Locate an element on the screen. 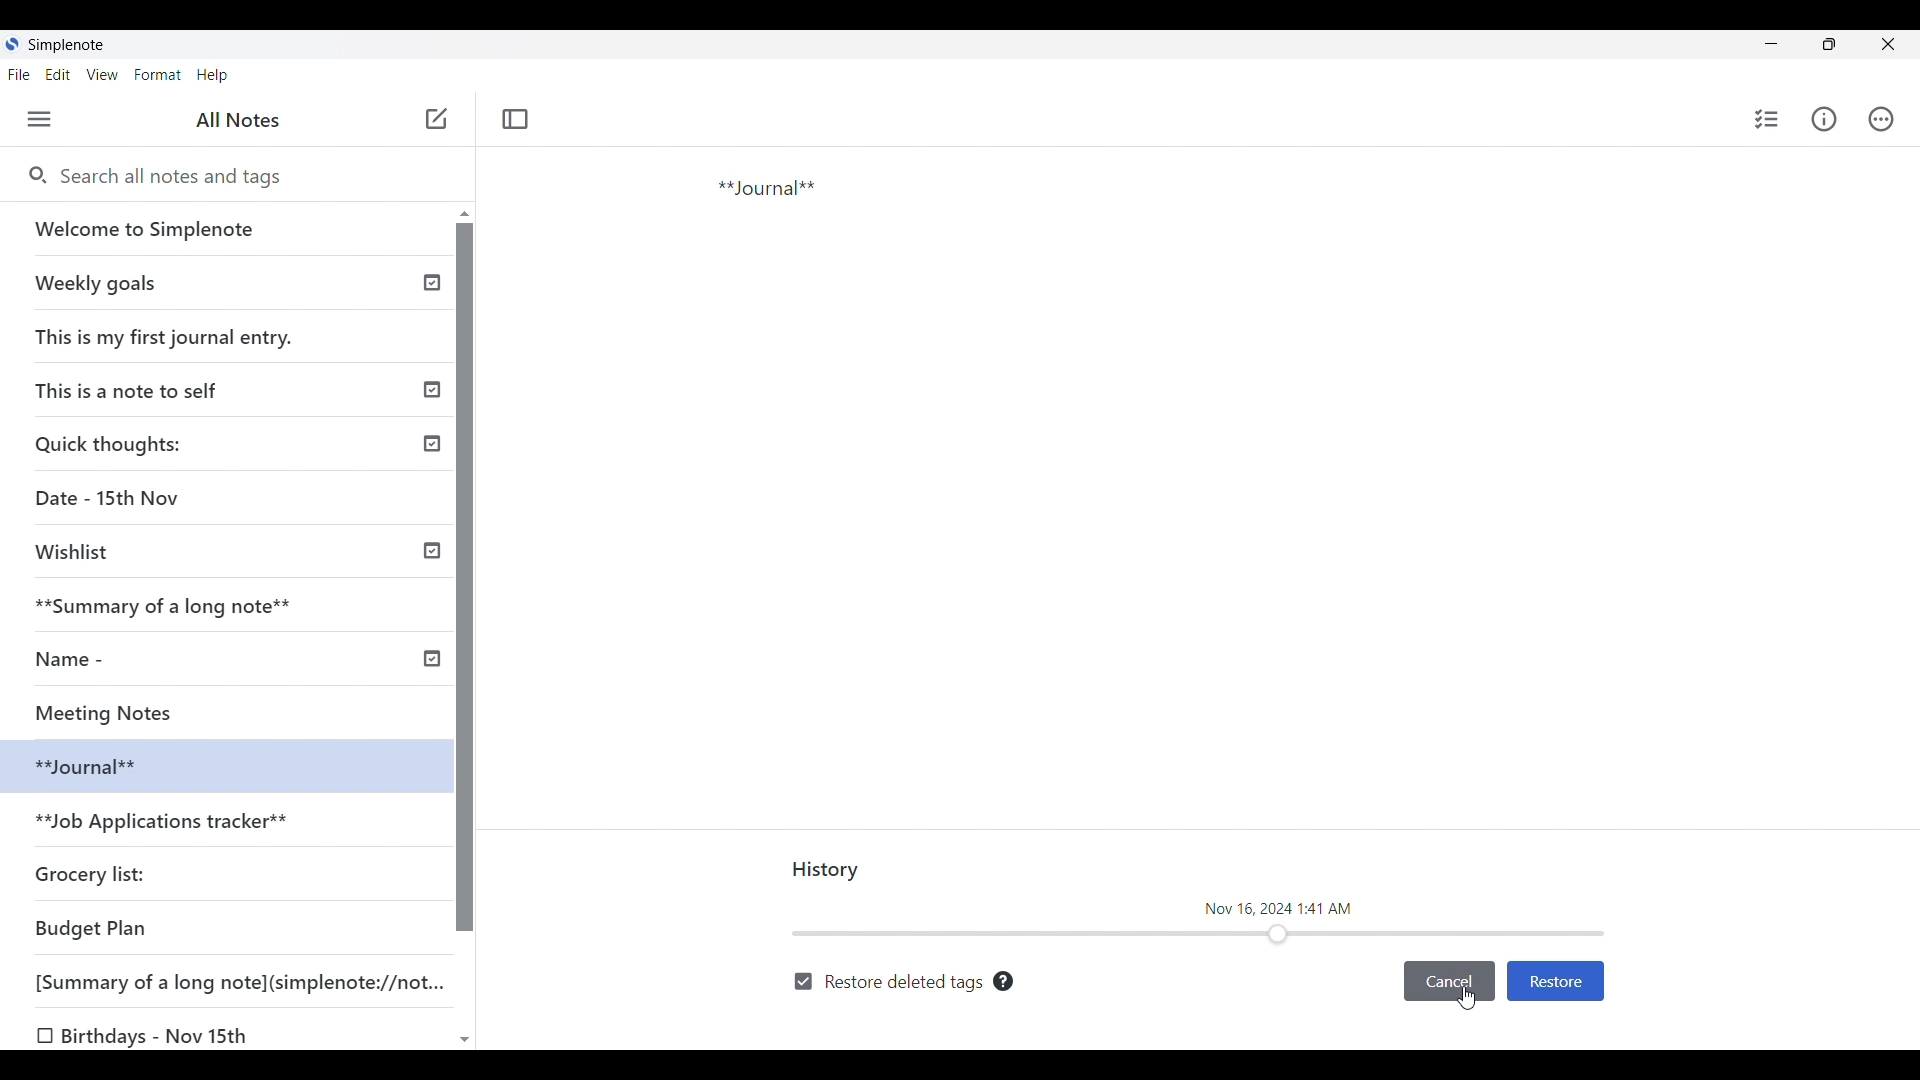  Search all notes and tags is located at coordinates (249, 177).